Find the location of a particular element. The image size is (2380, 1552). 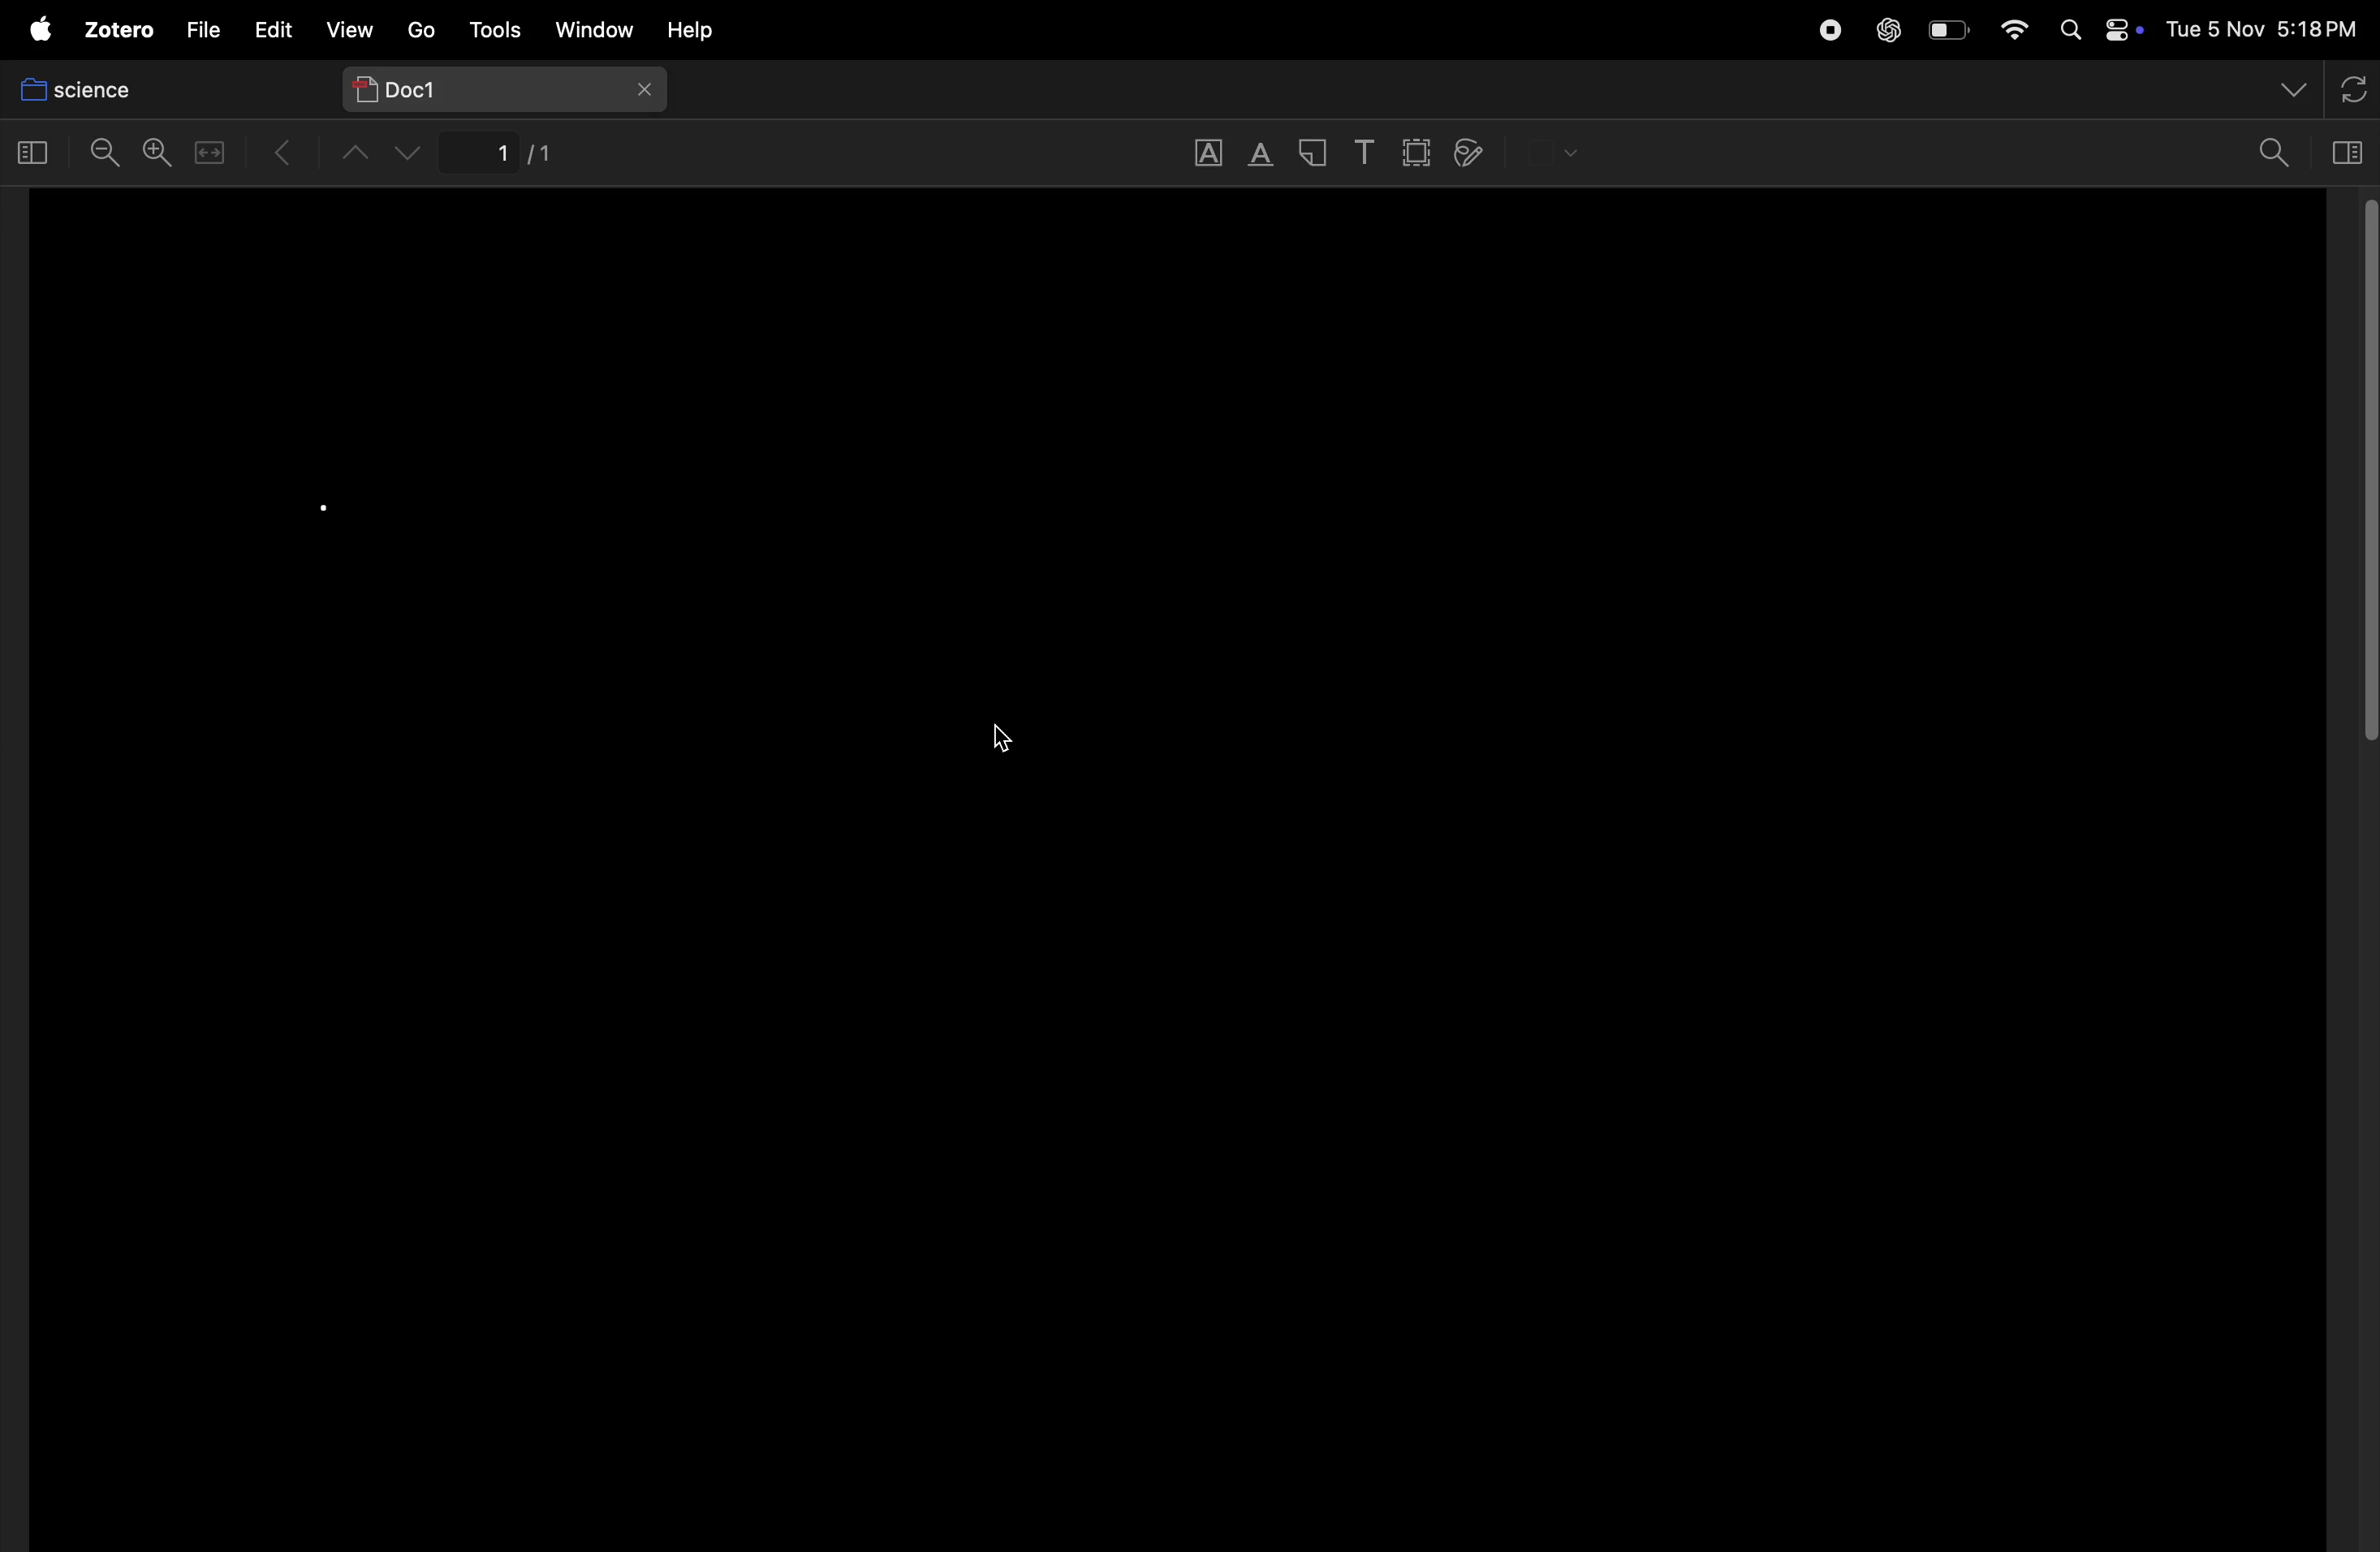

note annotation is located at coordinates (1314, 155).